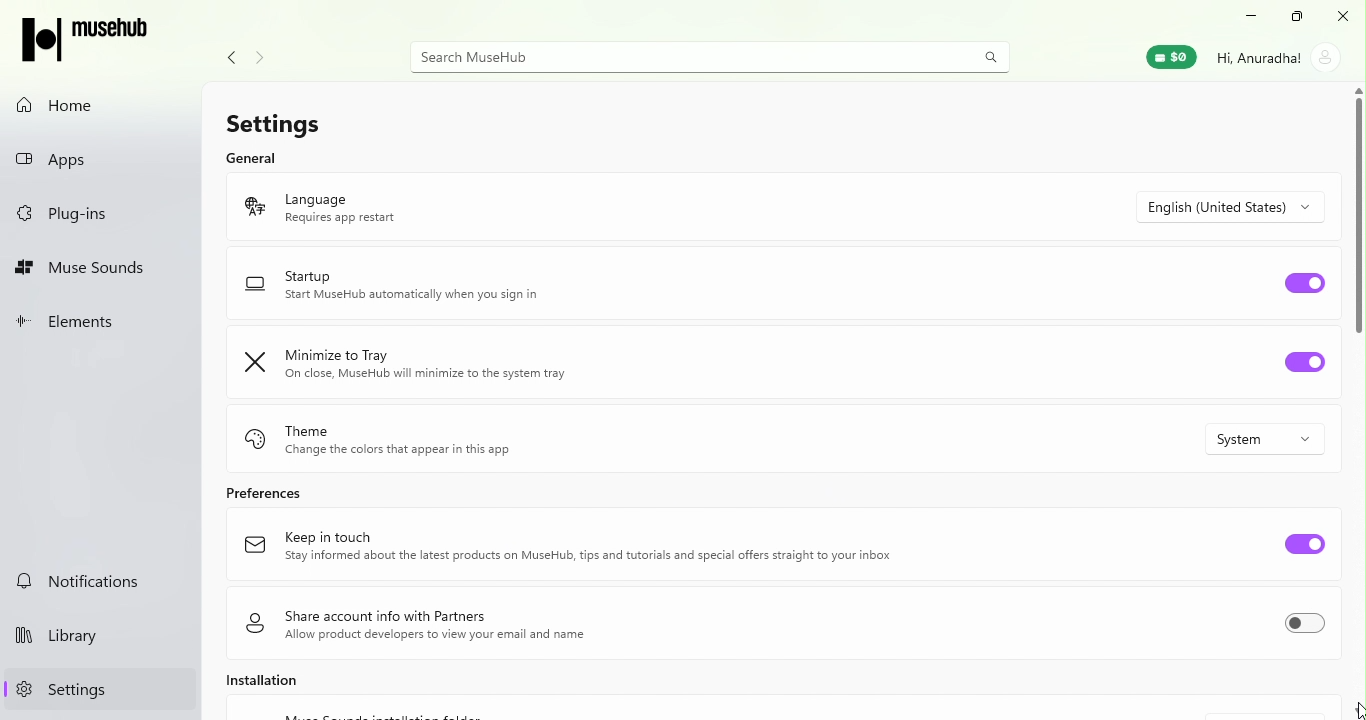  What do you see at coordinates (1170, 58) in the screenshot?
I see `Muse Wallet` at bounding box center [1170, 58].